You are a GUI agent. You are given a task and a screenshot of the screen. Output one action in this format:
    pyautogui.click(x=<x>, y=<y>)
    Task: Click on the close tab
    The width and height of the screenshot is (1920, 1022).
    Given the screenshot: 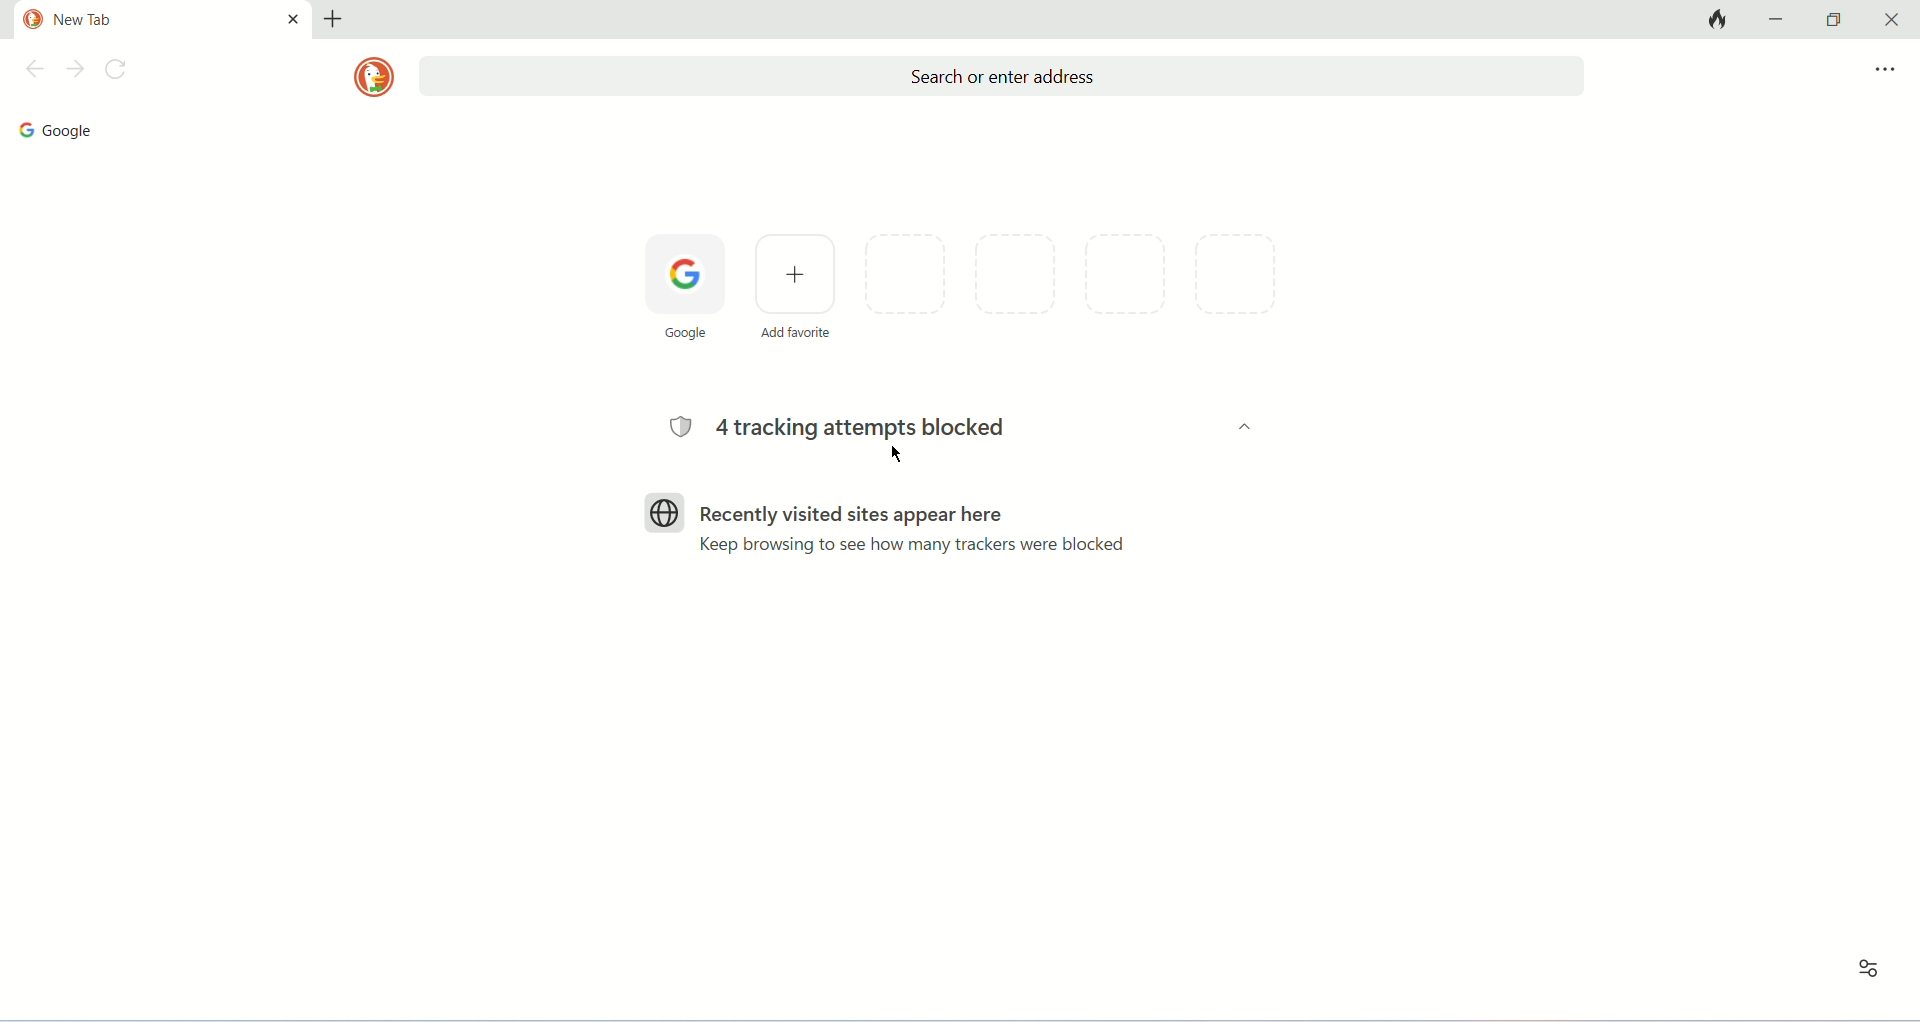 What is the action you would take?
    pyautogui.click(x=293, y=18)
    